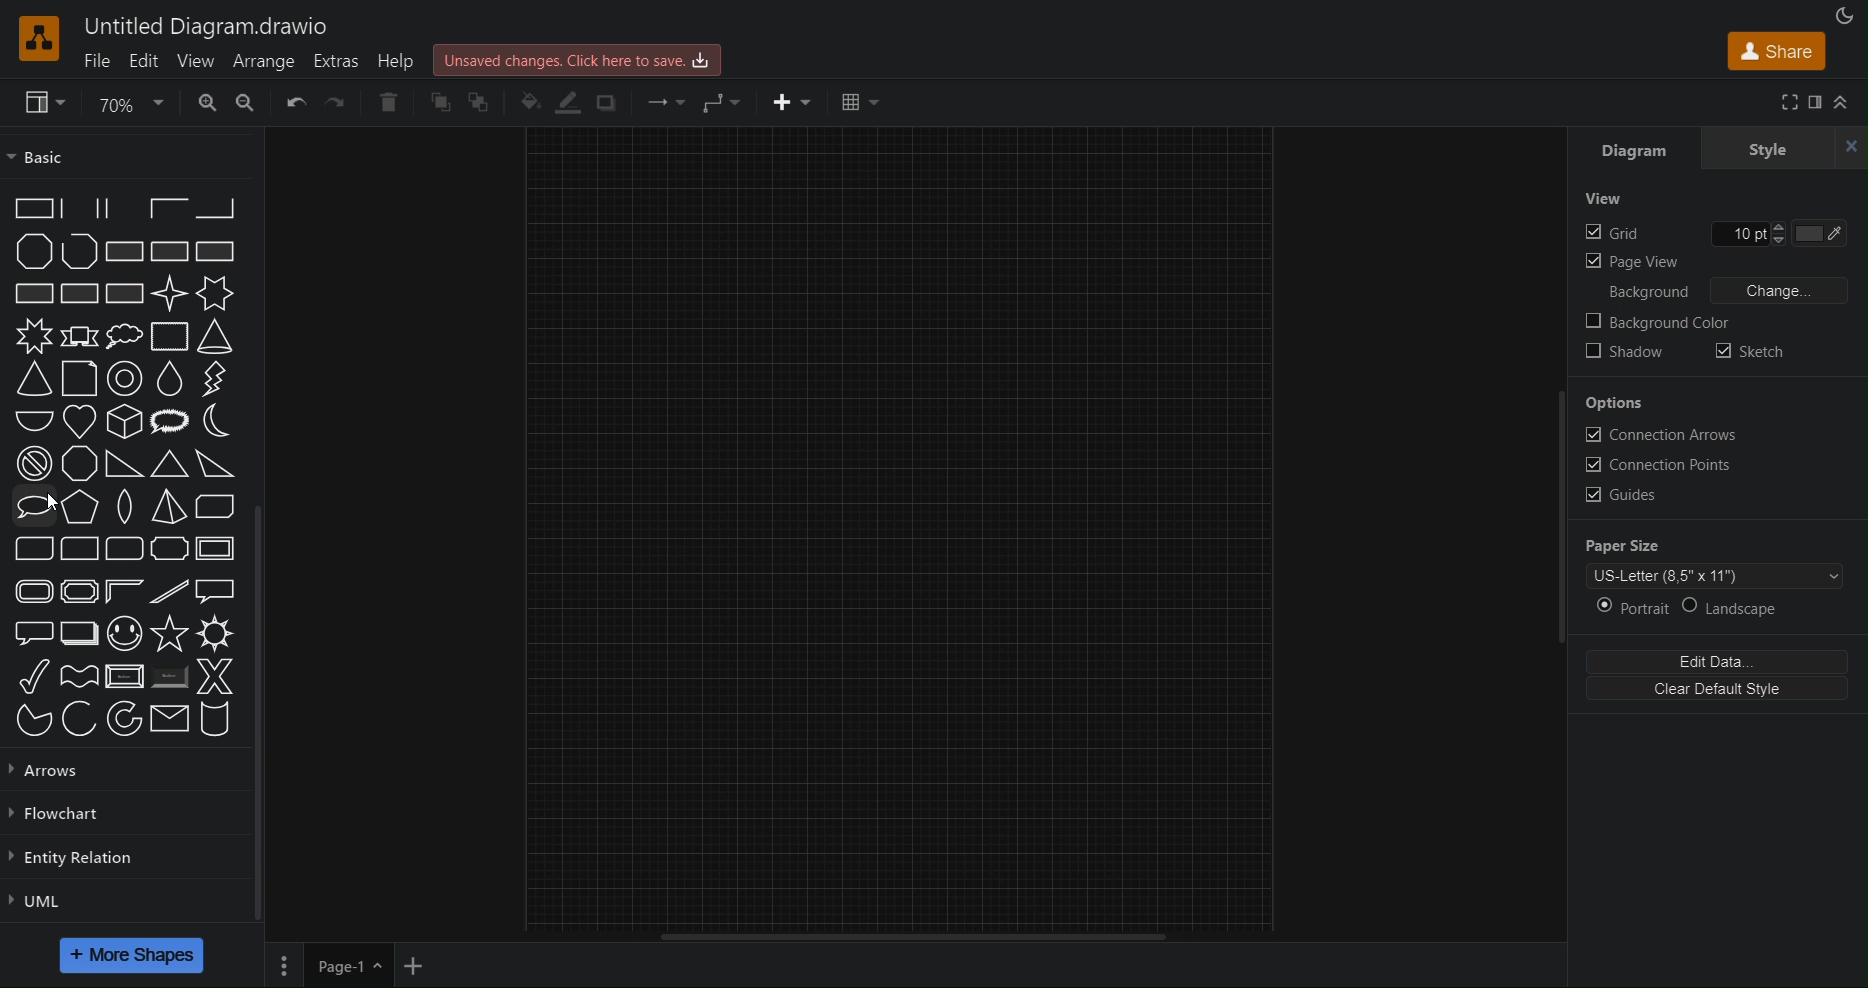 Image resolution: width=1868 pixels, height=988 pixels. I want to click on Rounded Rectangular Callout, so click(31, 632).